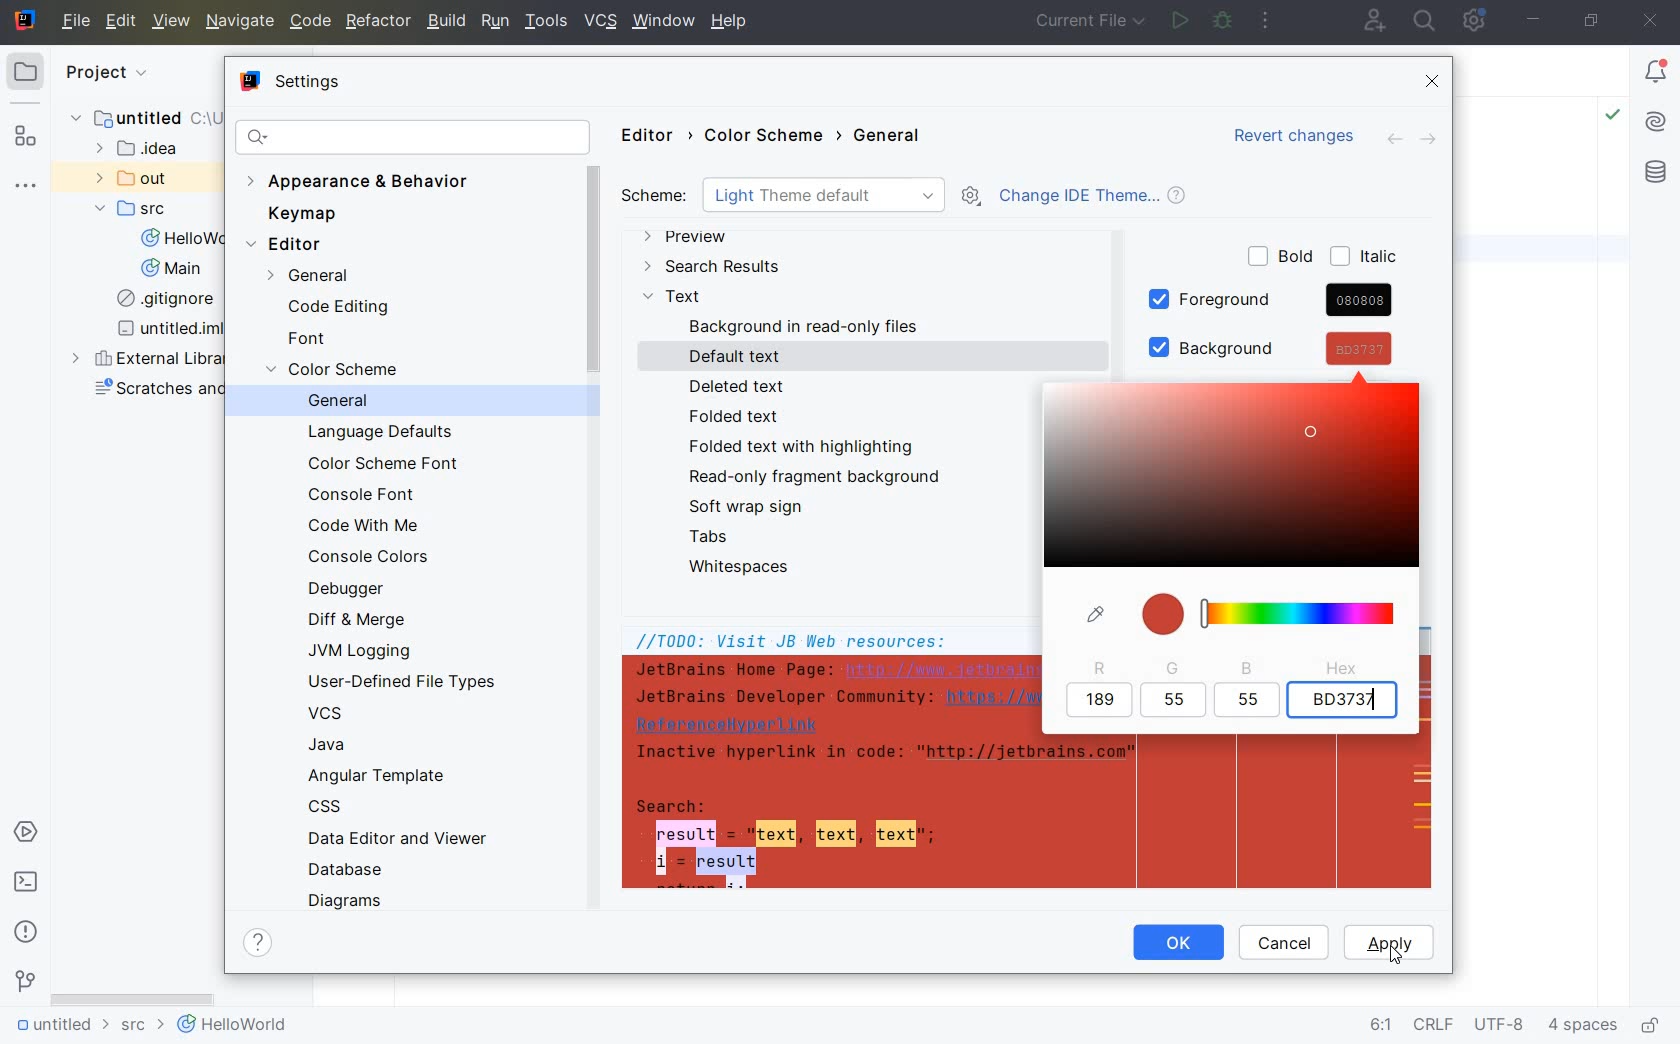 The image size is (1680, 1044). What do you see at coordinates (773, 137) in the screenshot?
I see `COLOR SCHEME` at bounding box center [773, 137].